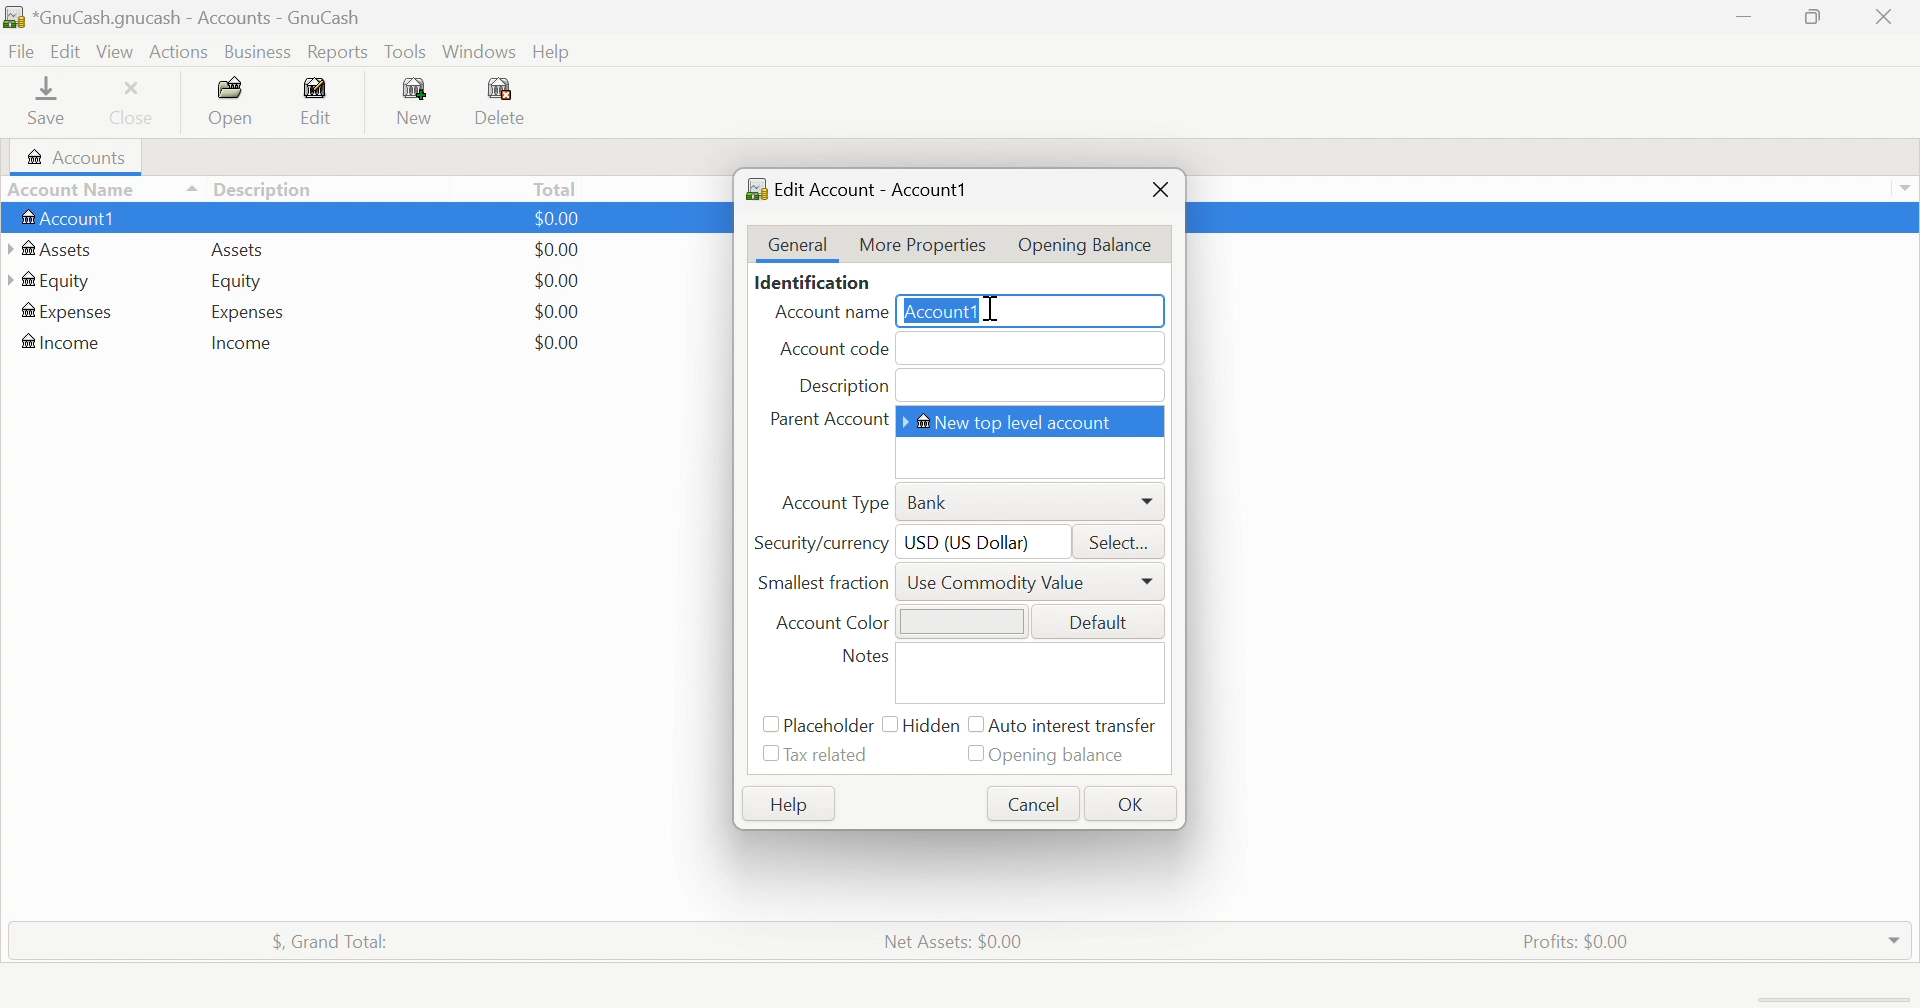  What do you see at coordinates (1814, 17) in the screenshot?
I see `Restore Down` at bounding box center [1814, 17].